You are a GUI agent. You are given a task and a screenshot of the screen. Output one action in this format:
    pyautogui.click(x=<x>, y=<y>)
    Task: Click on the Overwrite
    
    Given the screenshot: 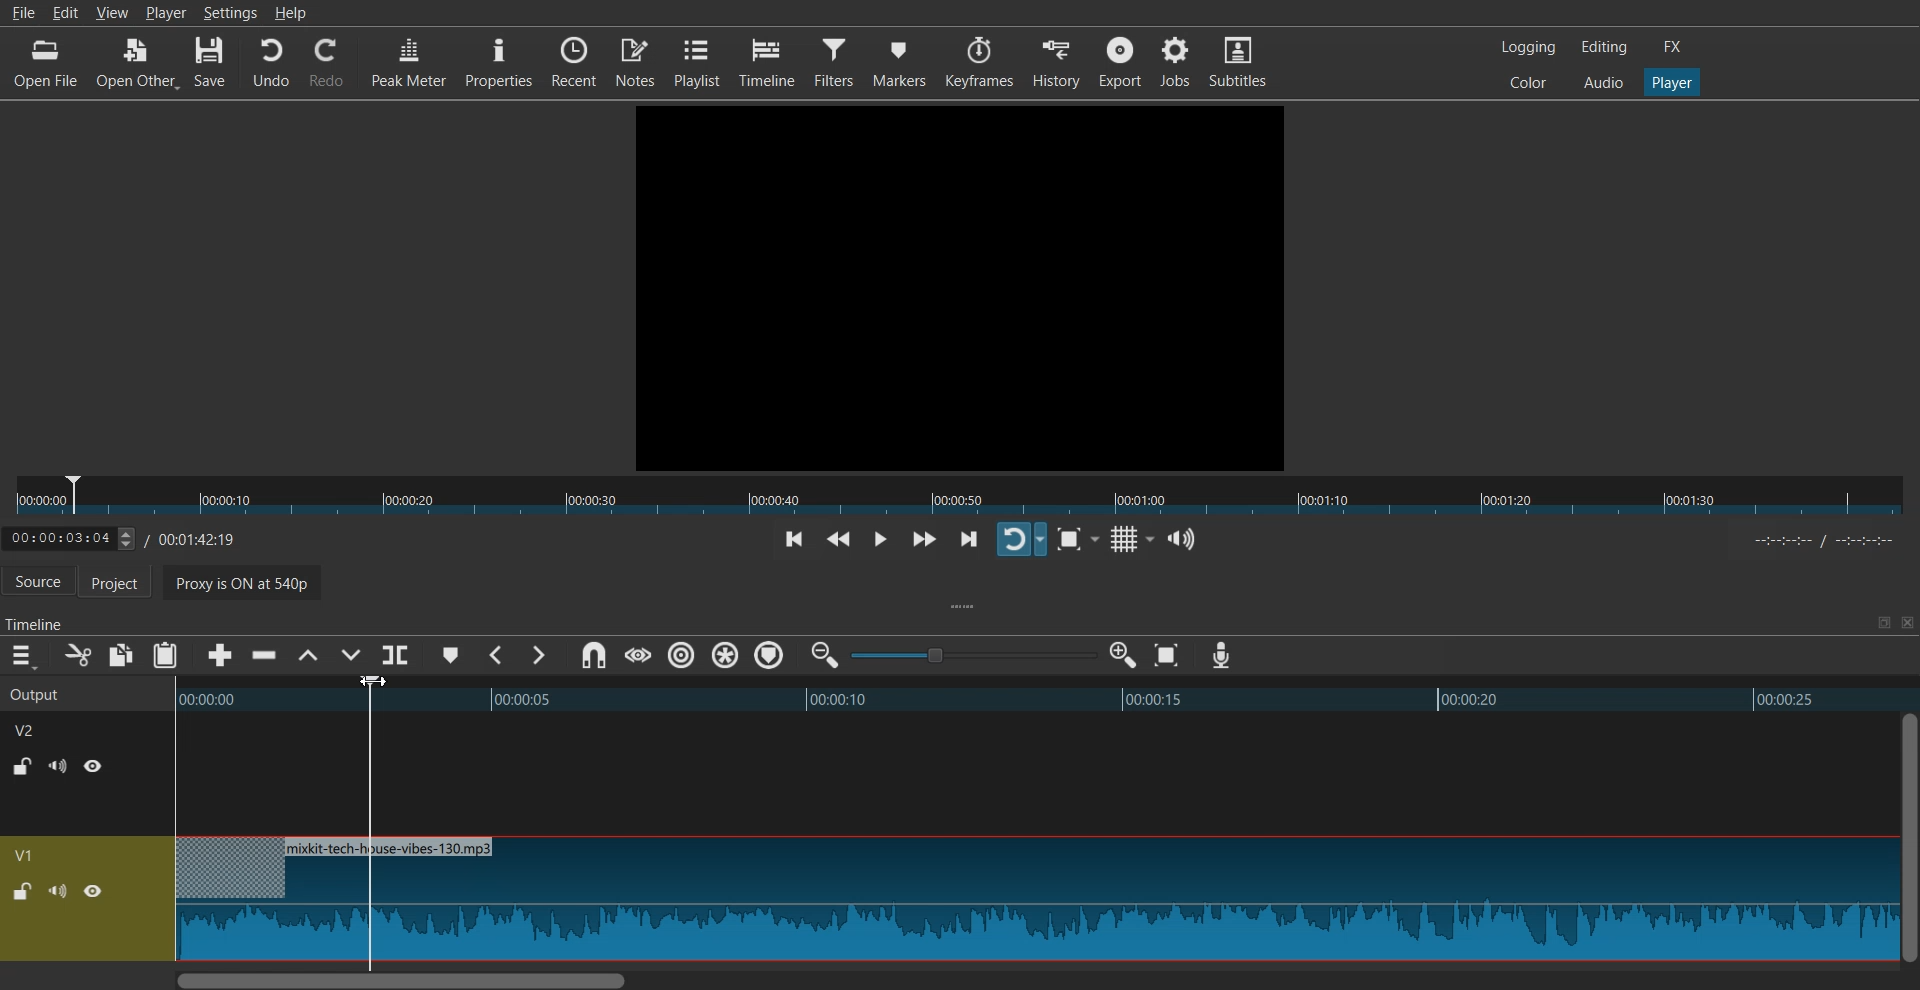 What is the action you would take?
    pyautogui.click(x=348, y=657)
    